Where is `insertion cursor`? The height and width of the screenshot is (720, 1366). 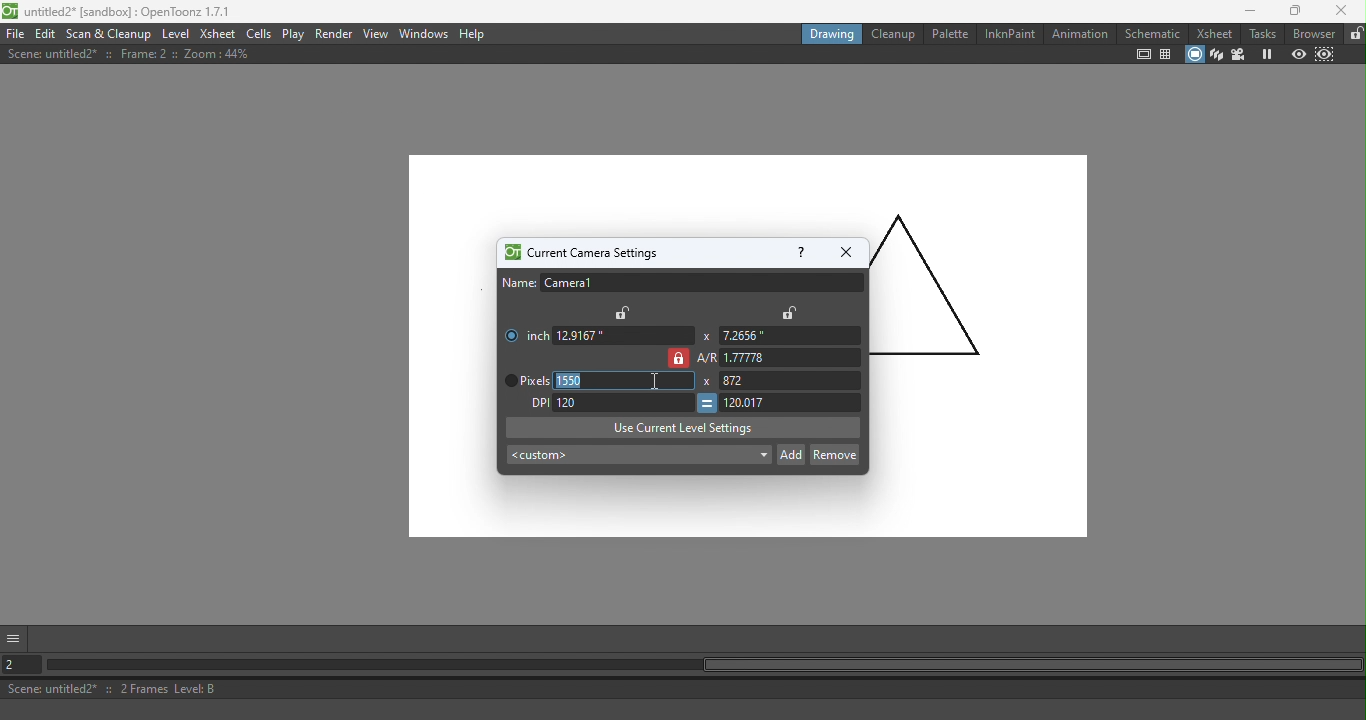 insertion cursor is located at coordinates (655, 380).